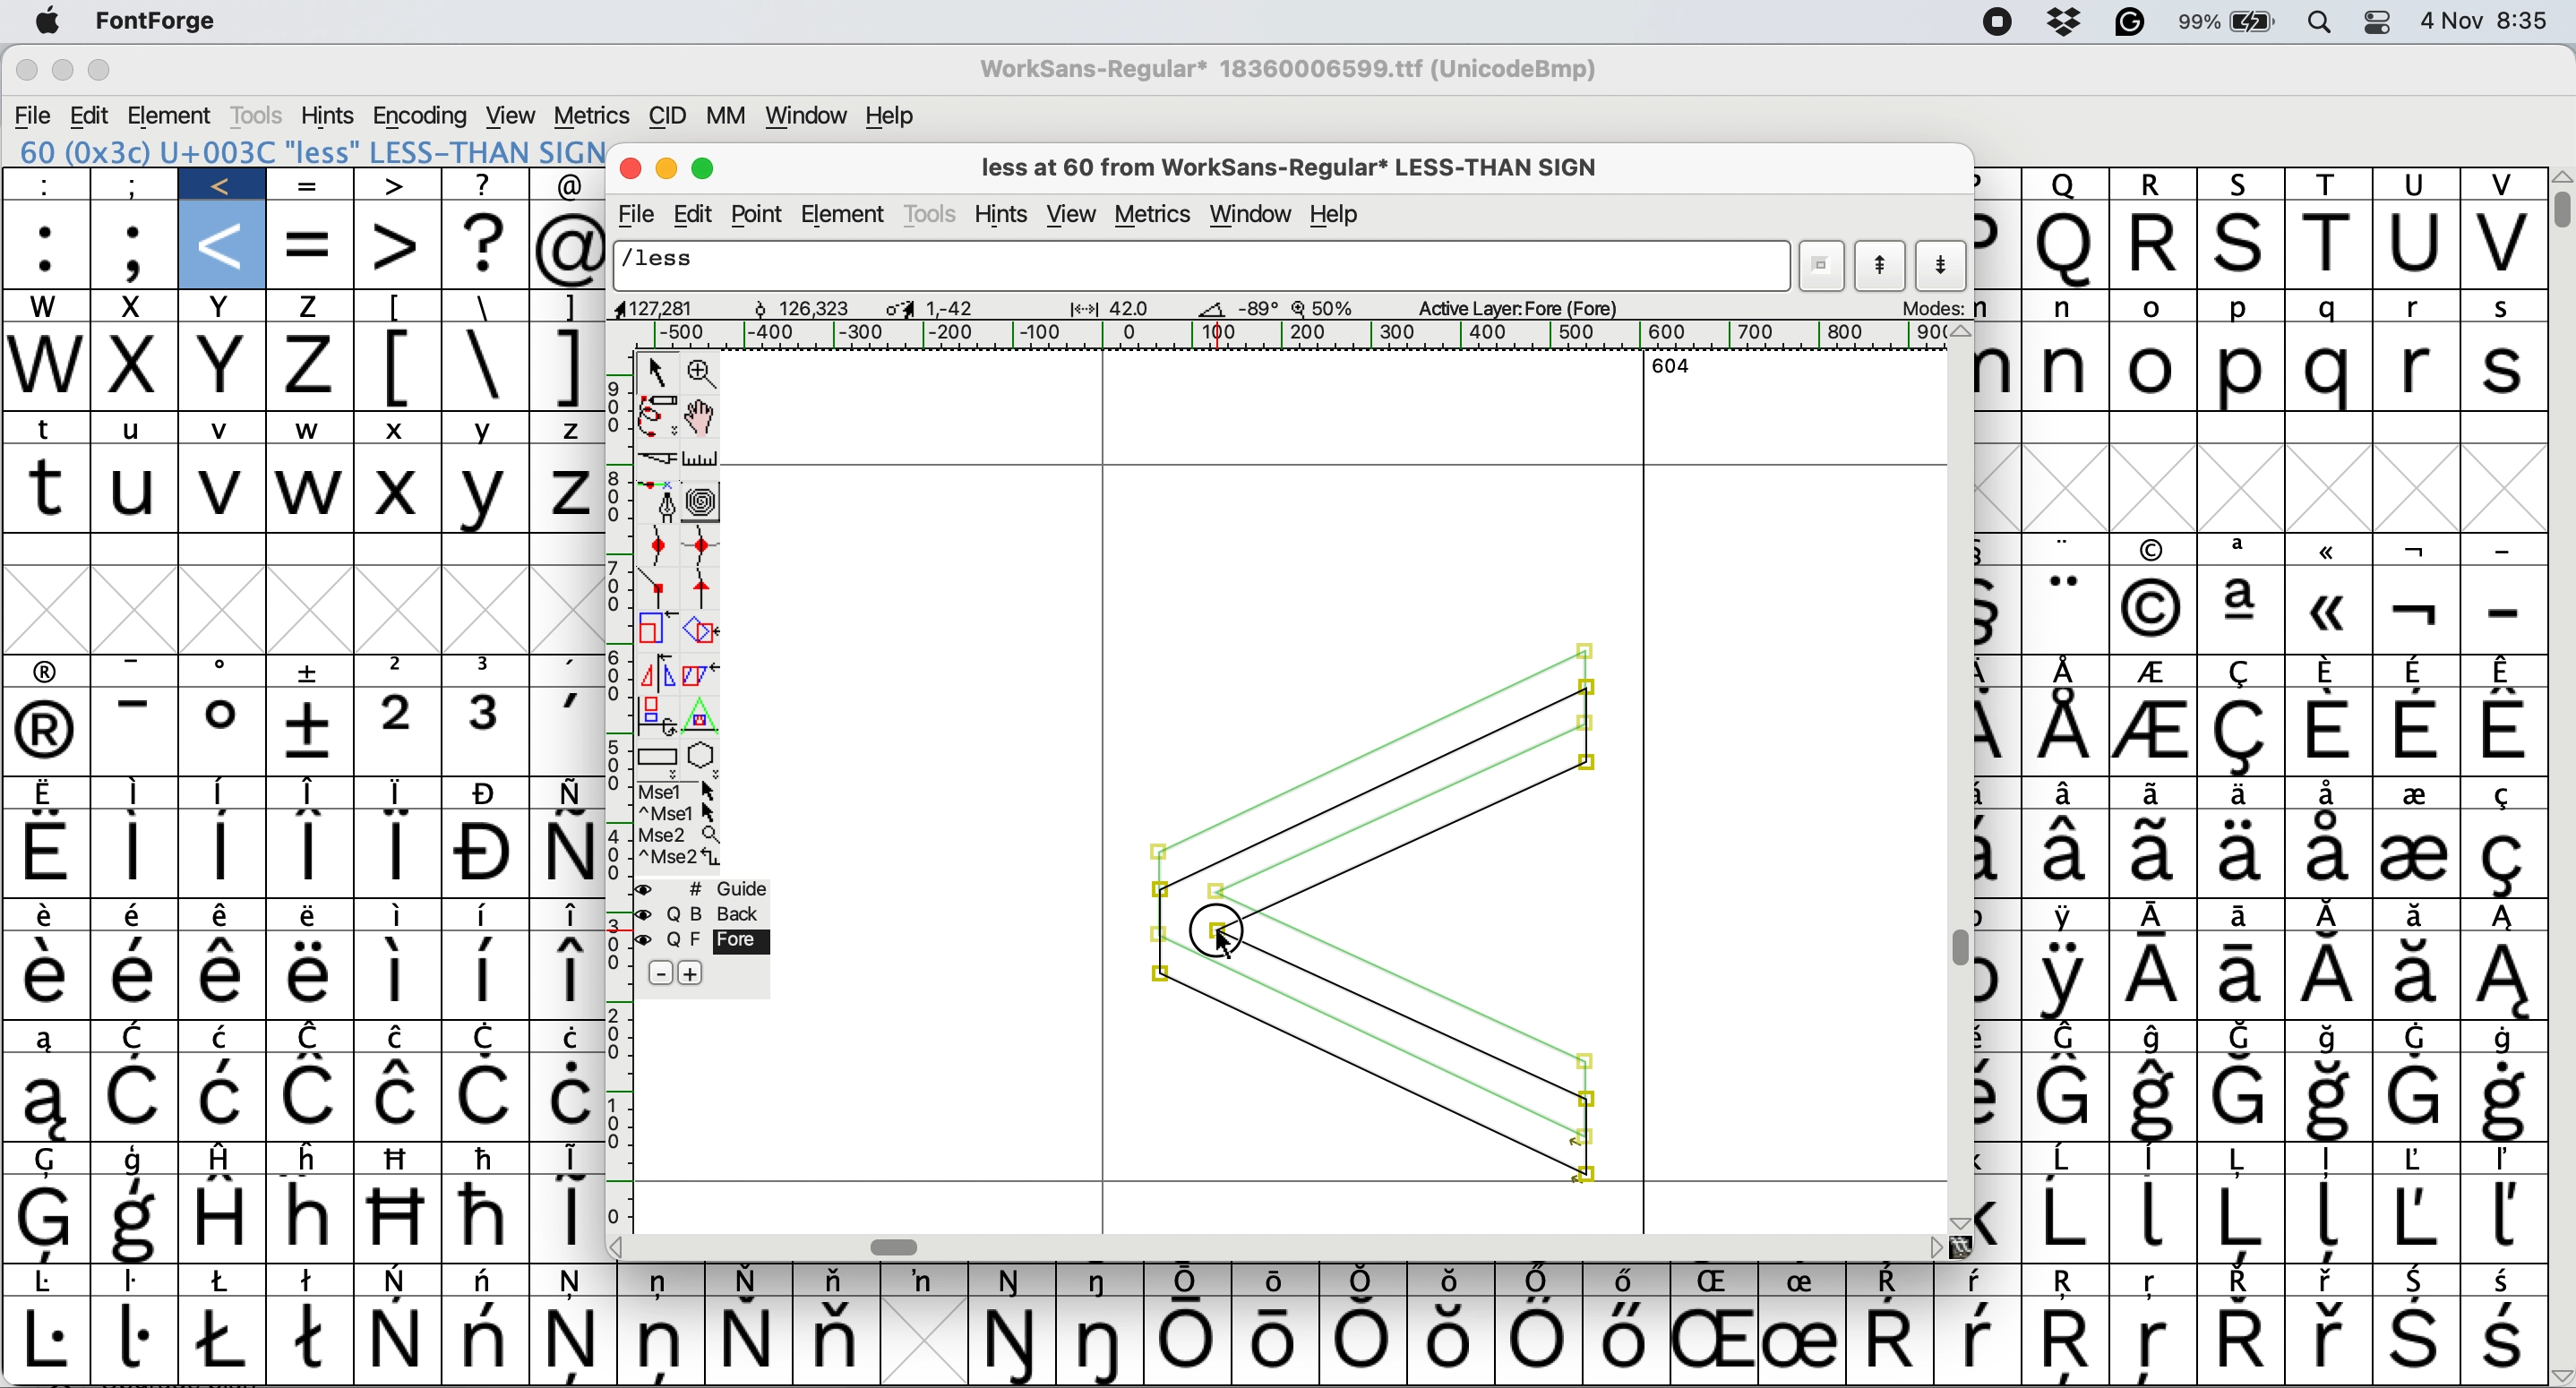 The image size is (2576, 1388). I want to click on 2, so click(400, 732).